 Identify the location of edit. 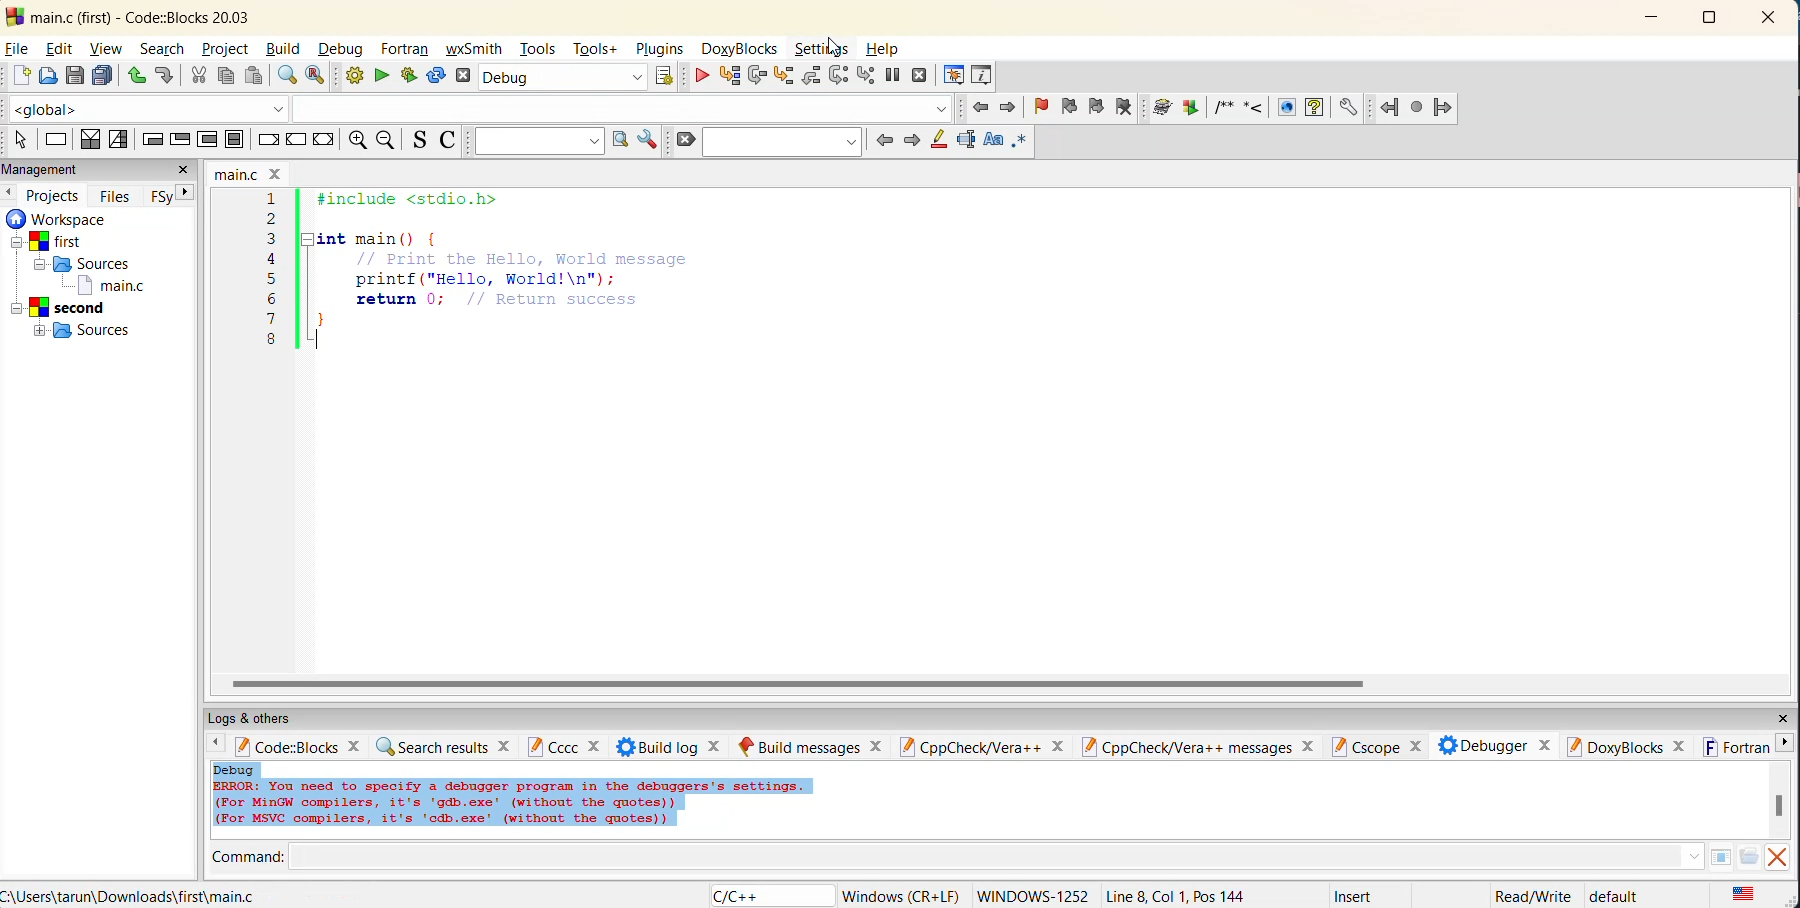
(60, 49).